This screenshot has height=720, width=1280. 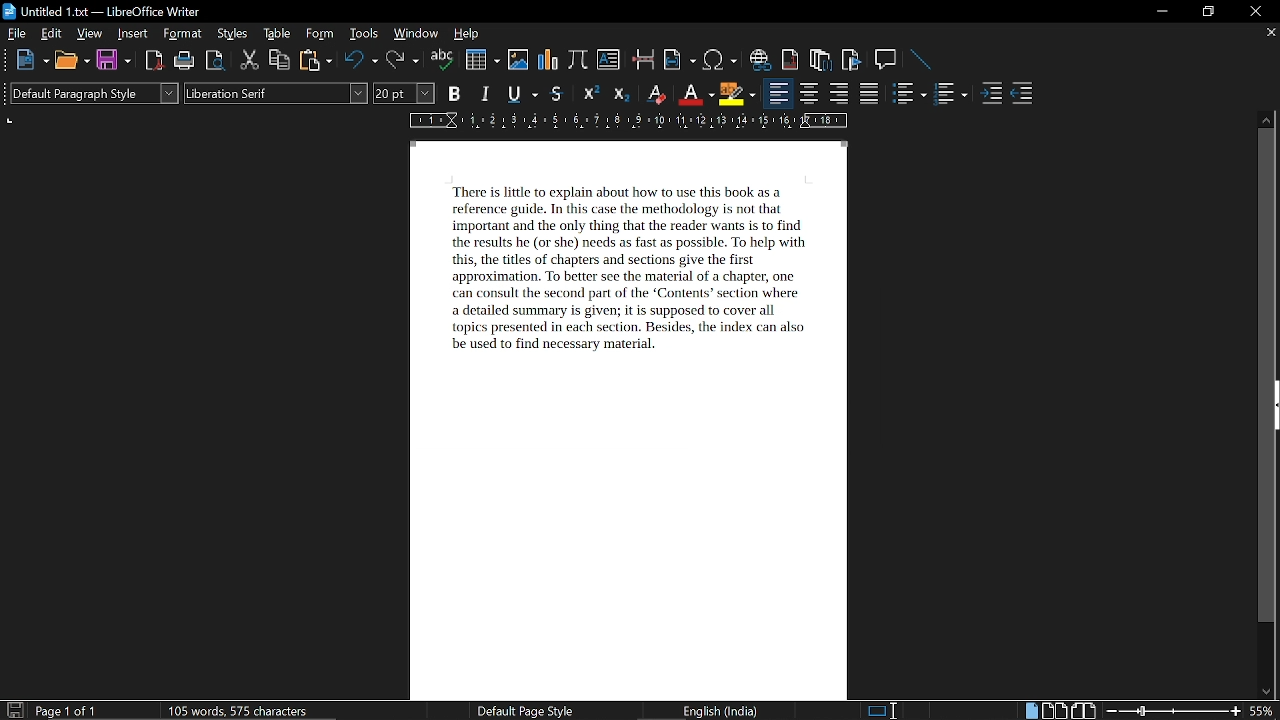 What do you see at coordinates (577, 61) in the screenshot?
I see `insert formula` at bounding box center [577, 61].